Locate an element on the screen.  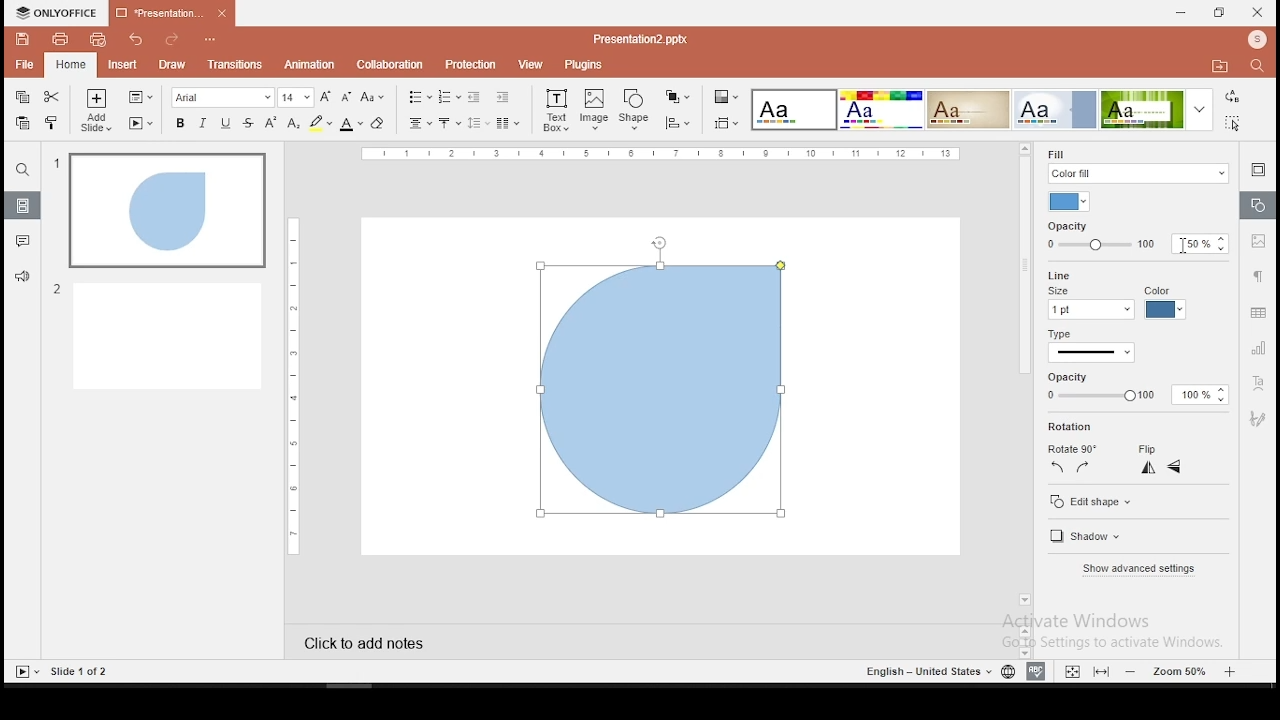
cut is located at coordinates (51, 98).